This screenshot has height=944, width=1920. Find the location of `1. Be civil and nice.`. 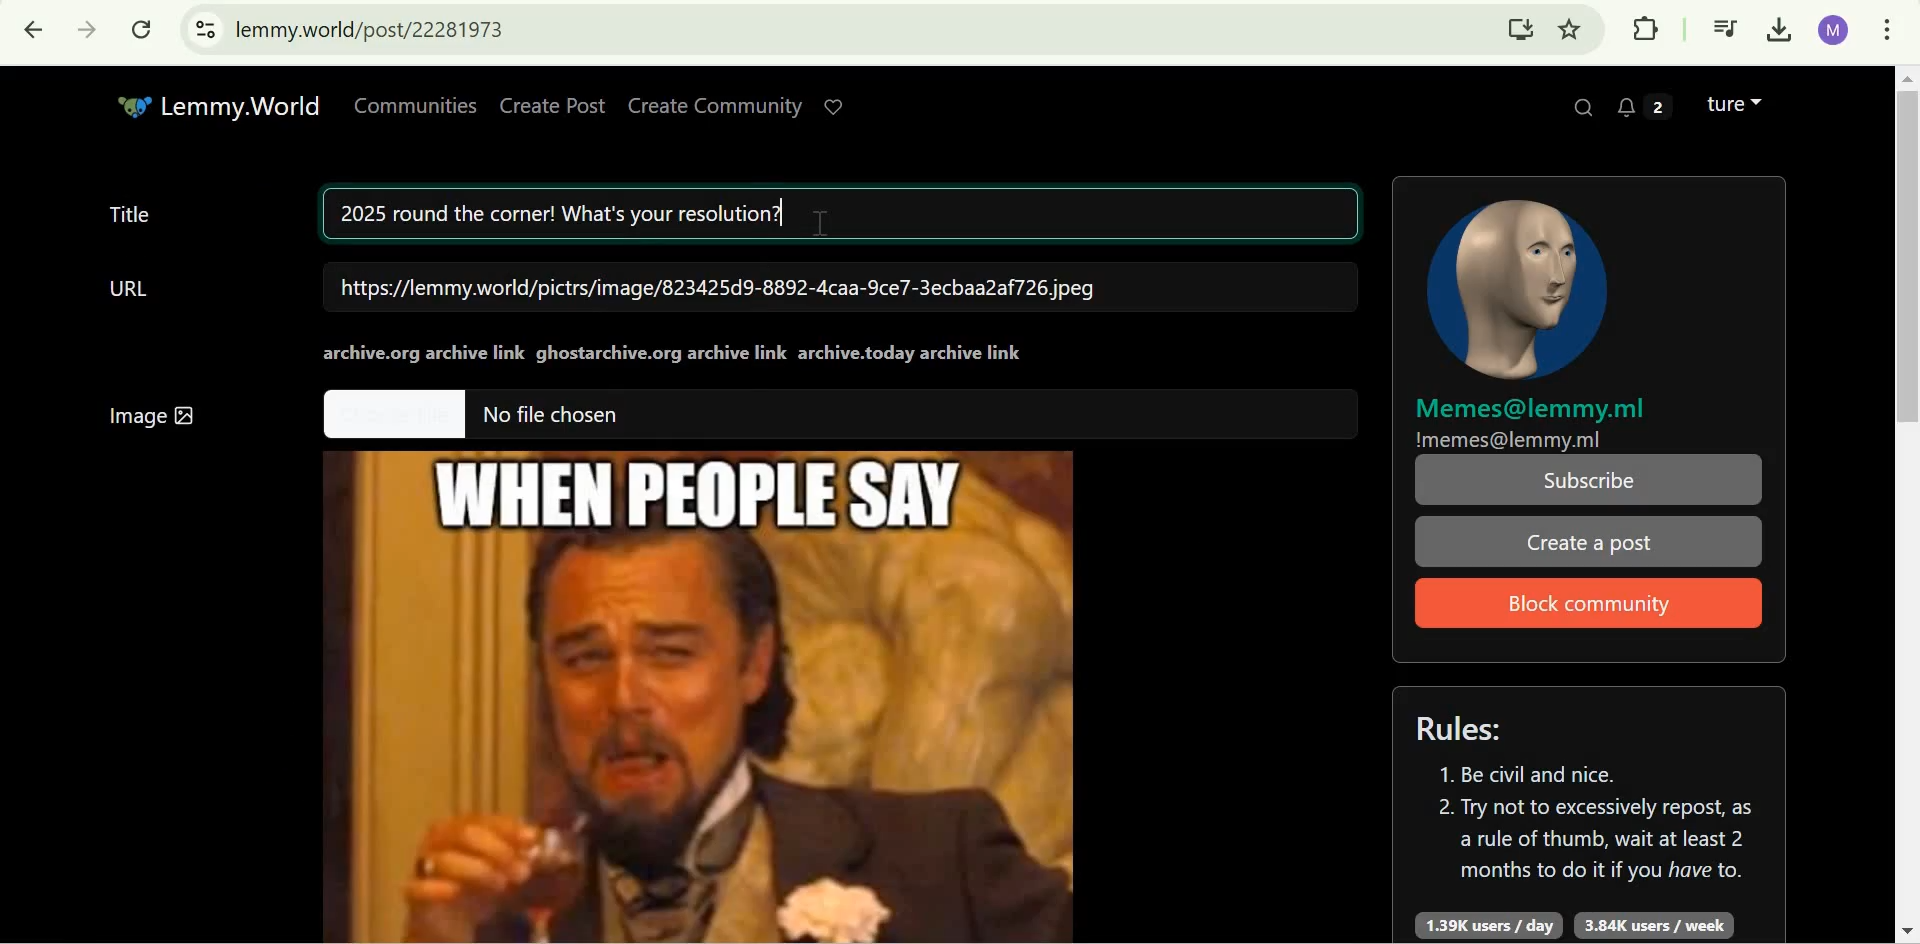

1. Be civil and nice. is located at coordinates (1540, 775).